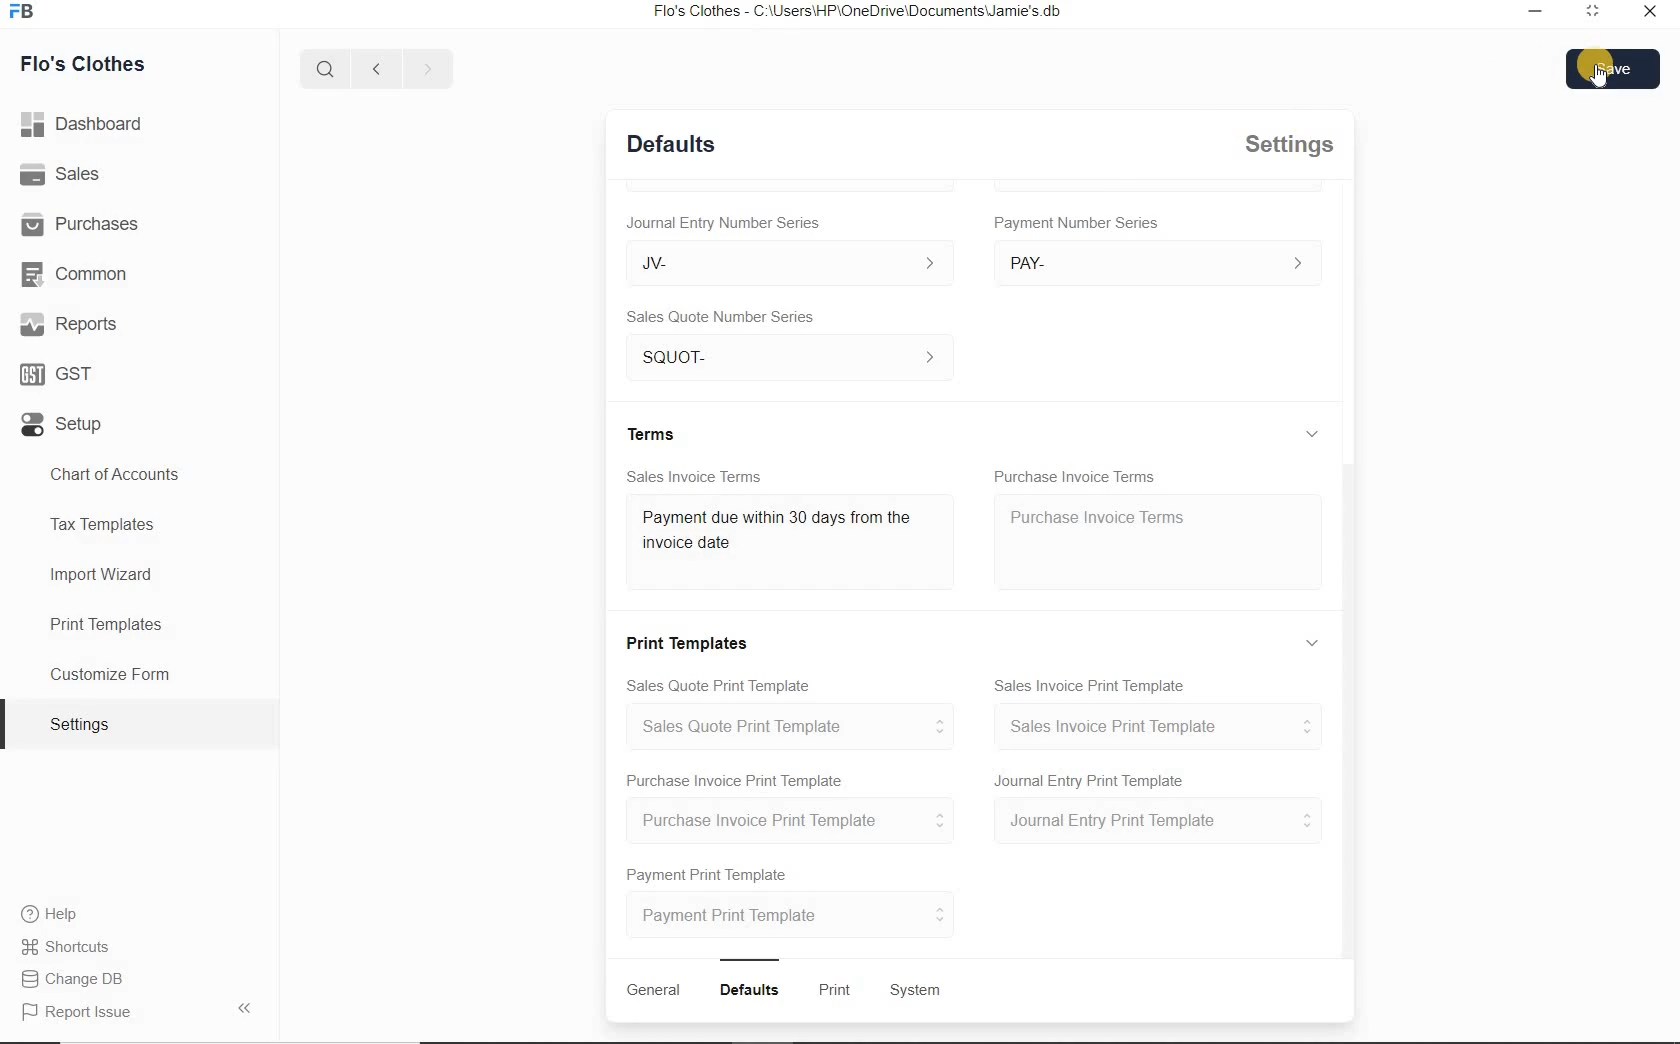 This screenshot has height=1044, width=1680. I want to click on Sales Quote Number Series, so click(720, 317).